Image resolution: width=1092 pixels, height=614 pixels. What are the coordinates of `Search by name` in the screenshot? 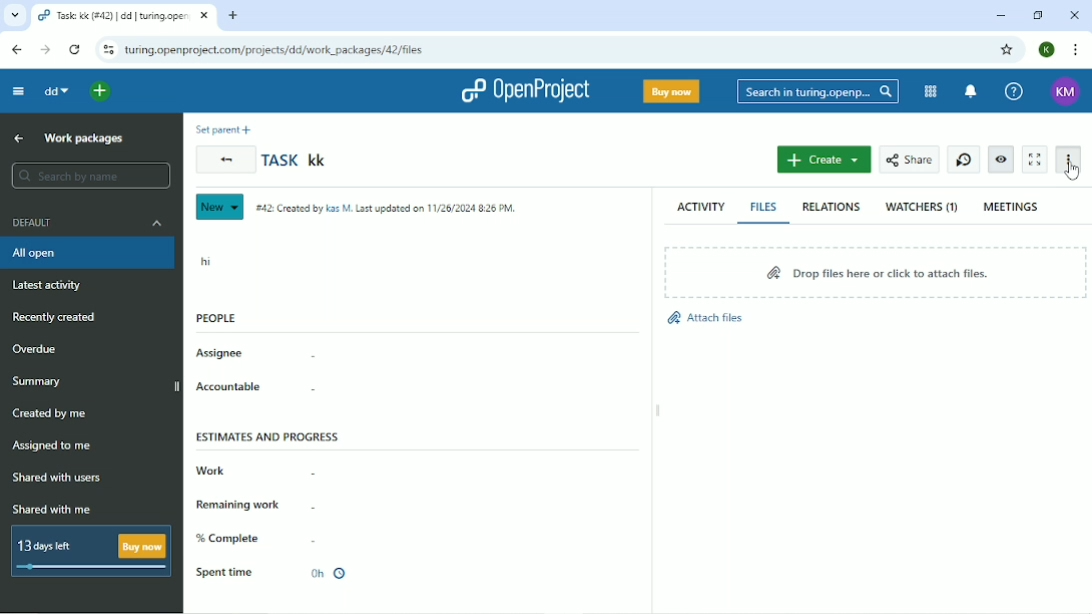 It's located at (92, 176).